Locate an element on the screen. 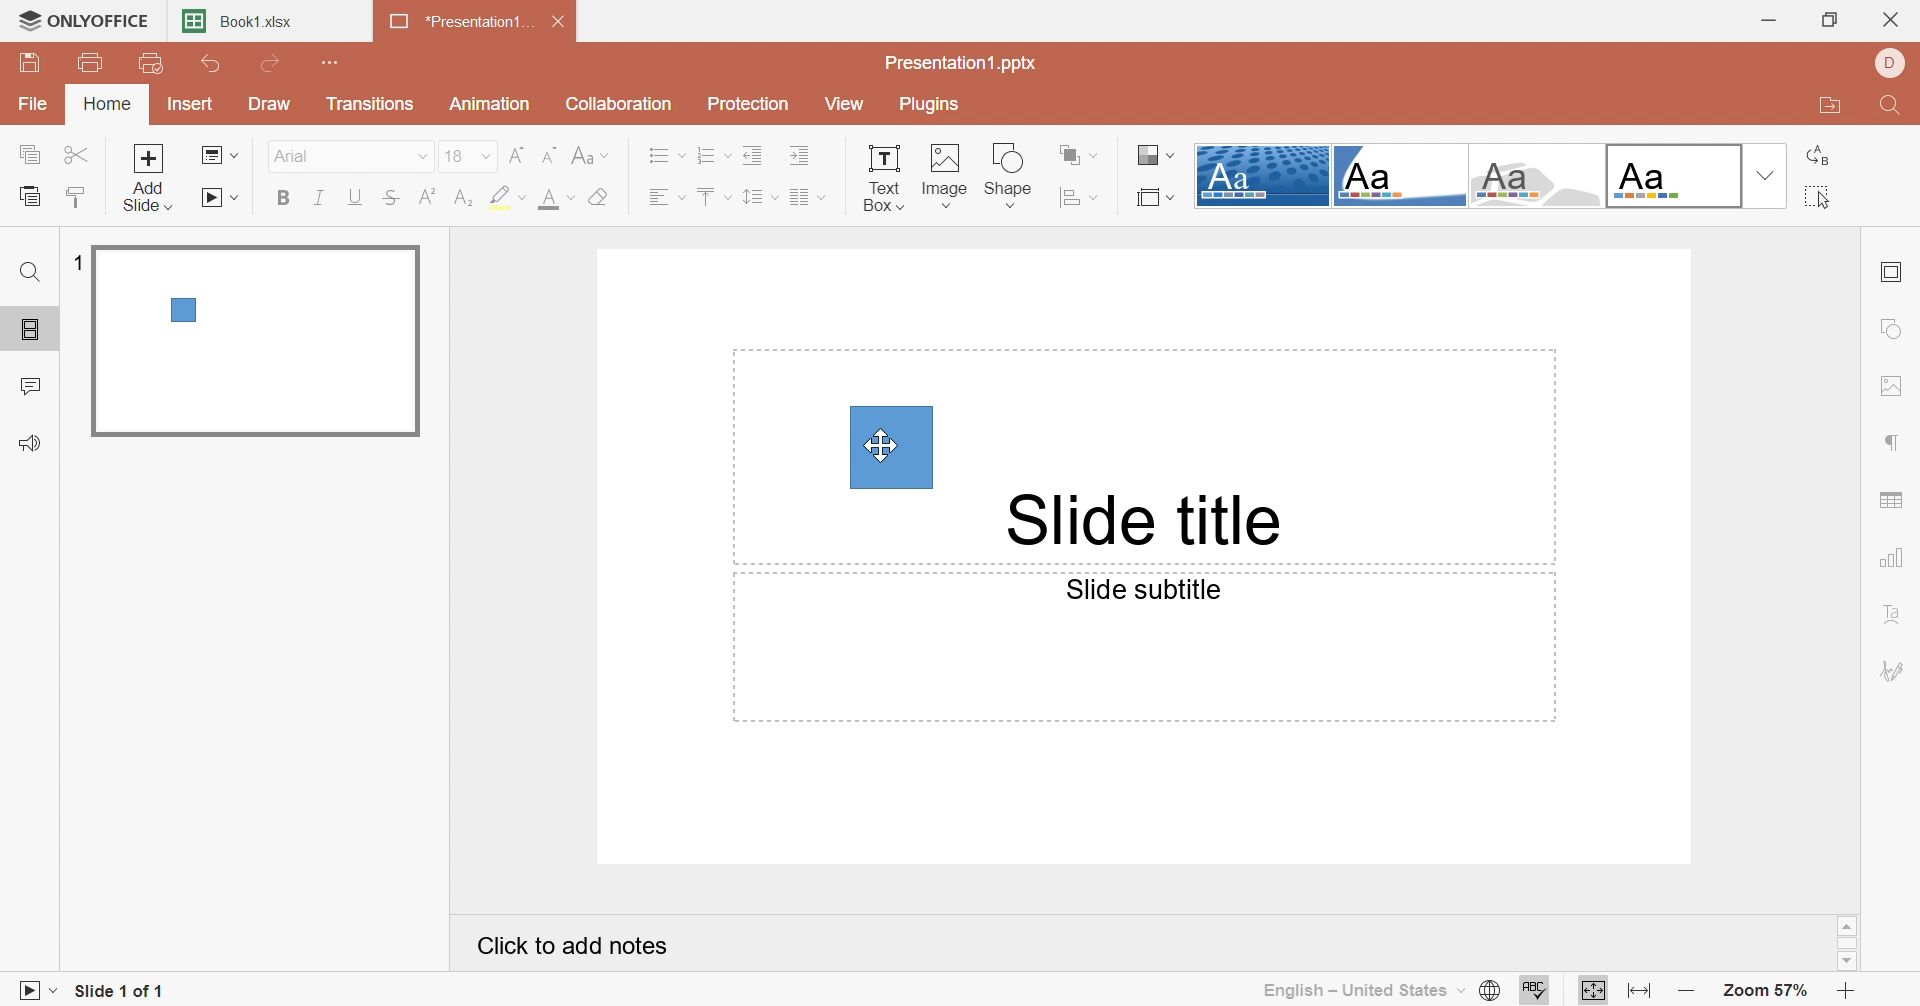 The image size is (1920, 1006). Drop Down is located at coordinates (484, 157).